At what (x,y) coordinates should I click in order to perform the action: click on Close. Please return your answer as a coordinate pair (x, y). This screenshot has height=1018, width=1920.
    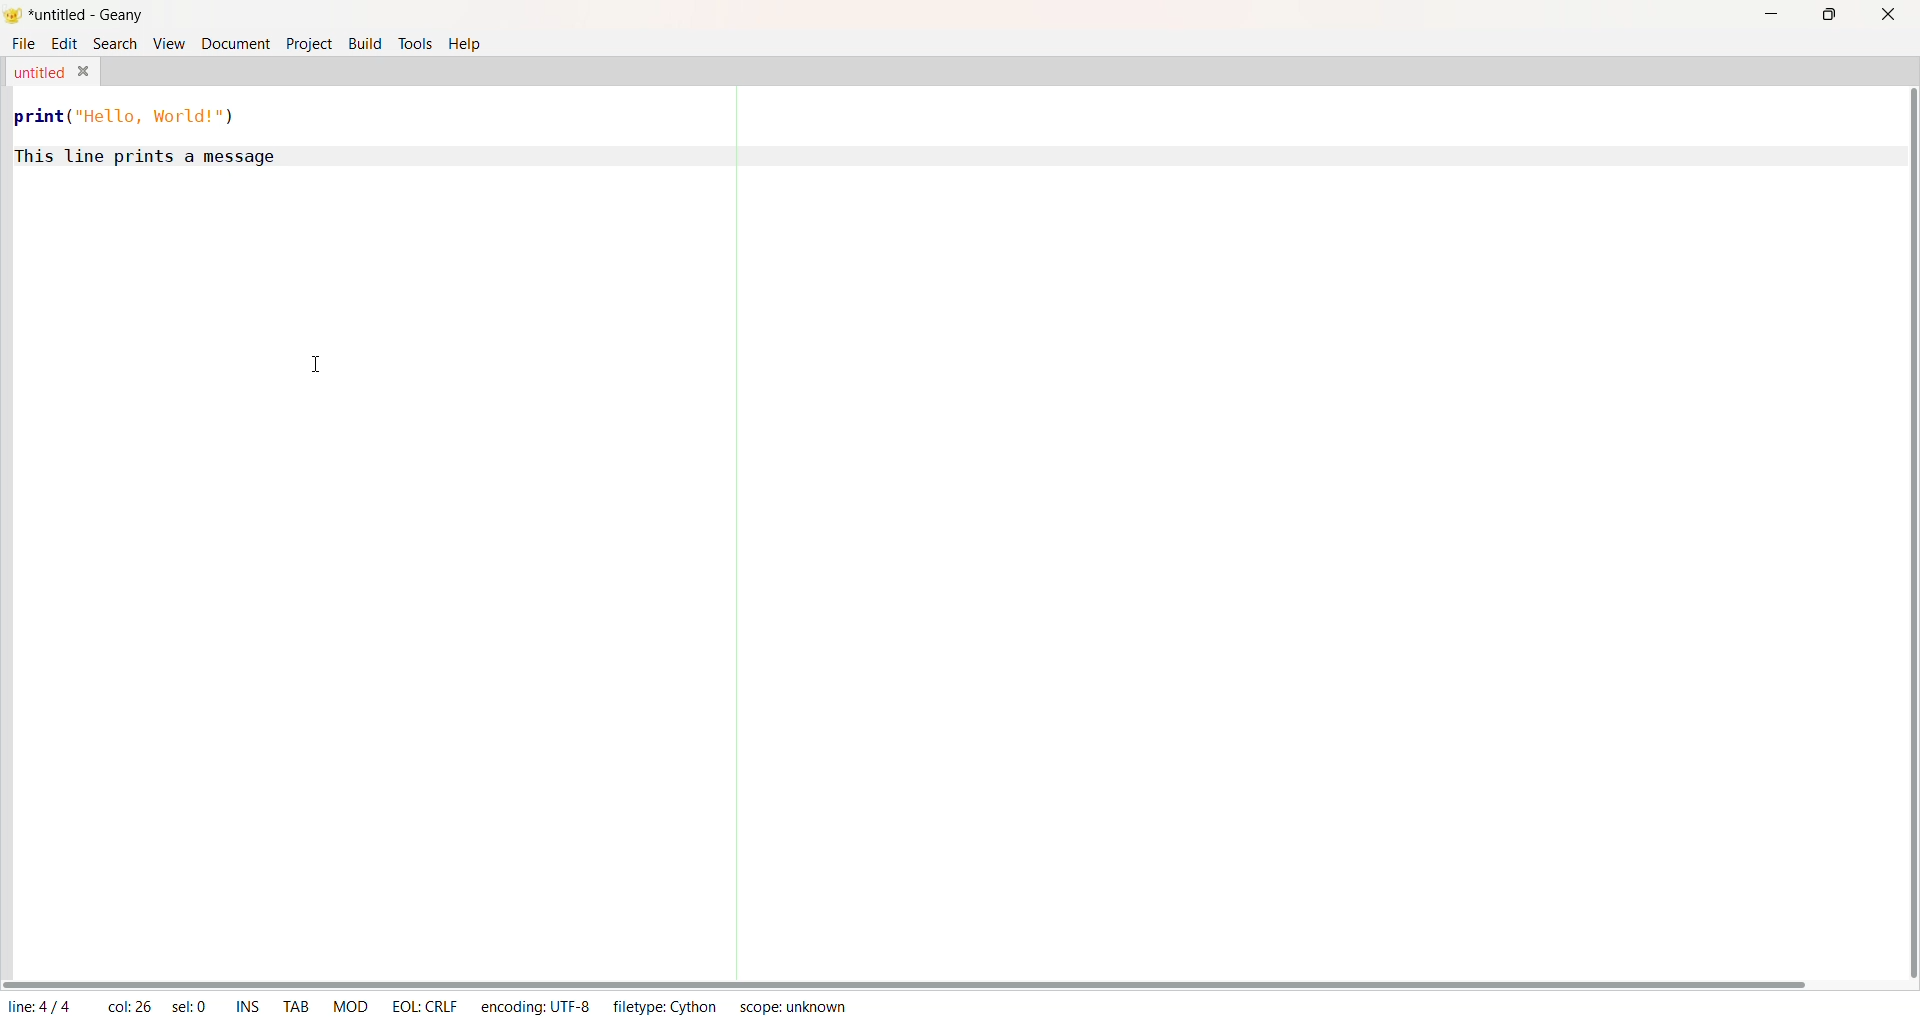
    Looking at the image, I should click on (1886, 15).